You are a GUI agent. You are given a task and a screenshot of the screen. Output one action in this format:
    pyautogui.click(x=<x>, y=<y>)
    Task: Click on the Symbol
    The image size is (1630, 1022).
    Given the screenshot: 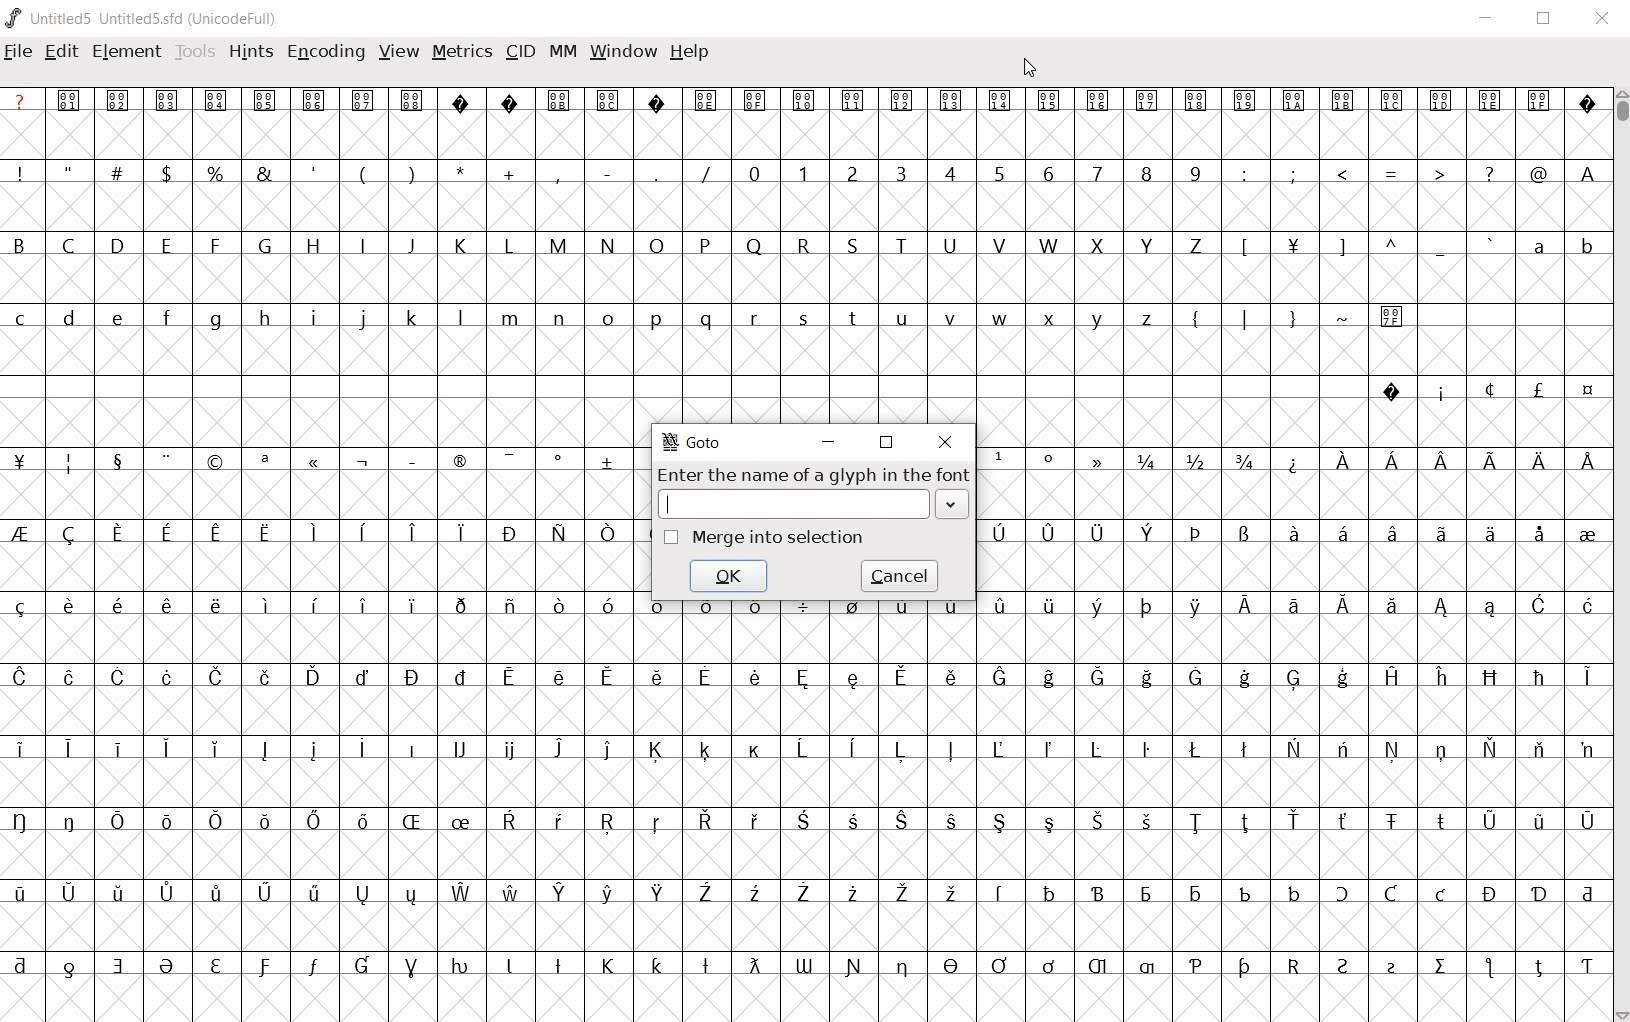 What is the action you would take?
    pyautogui.click(x=361, y=967)
    